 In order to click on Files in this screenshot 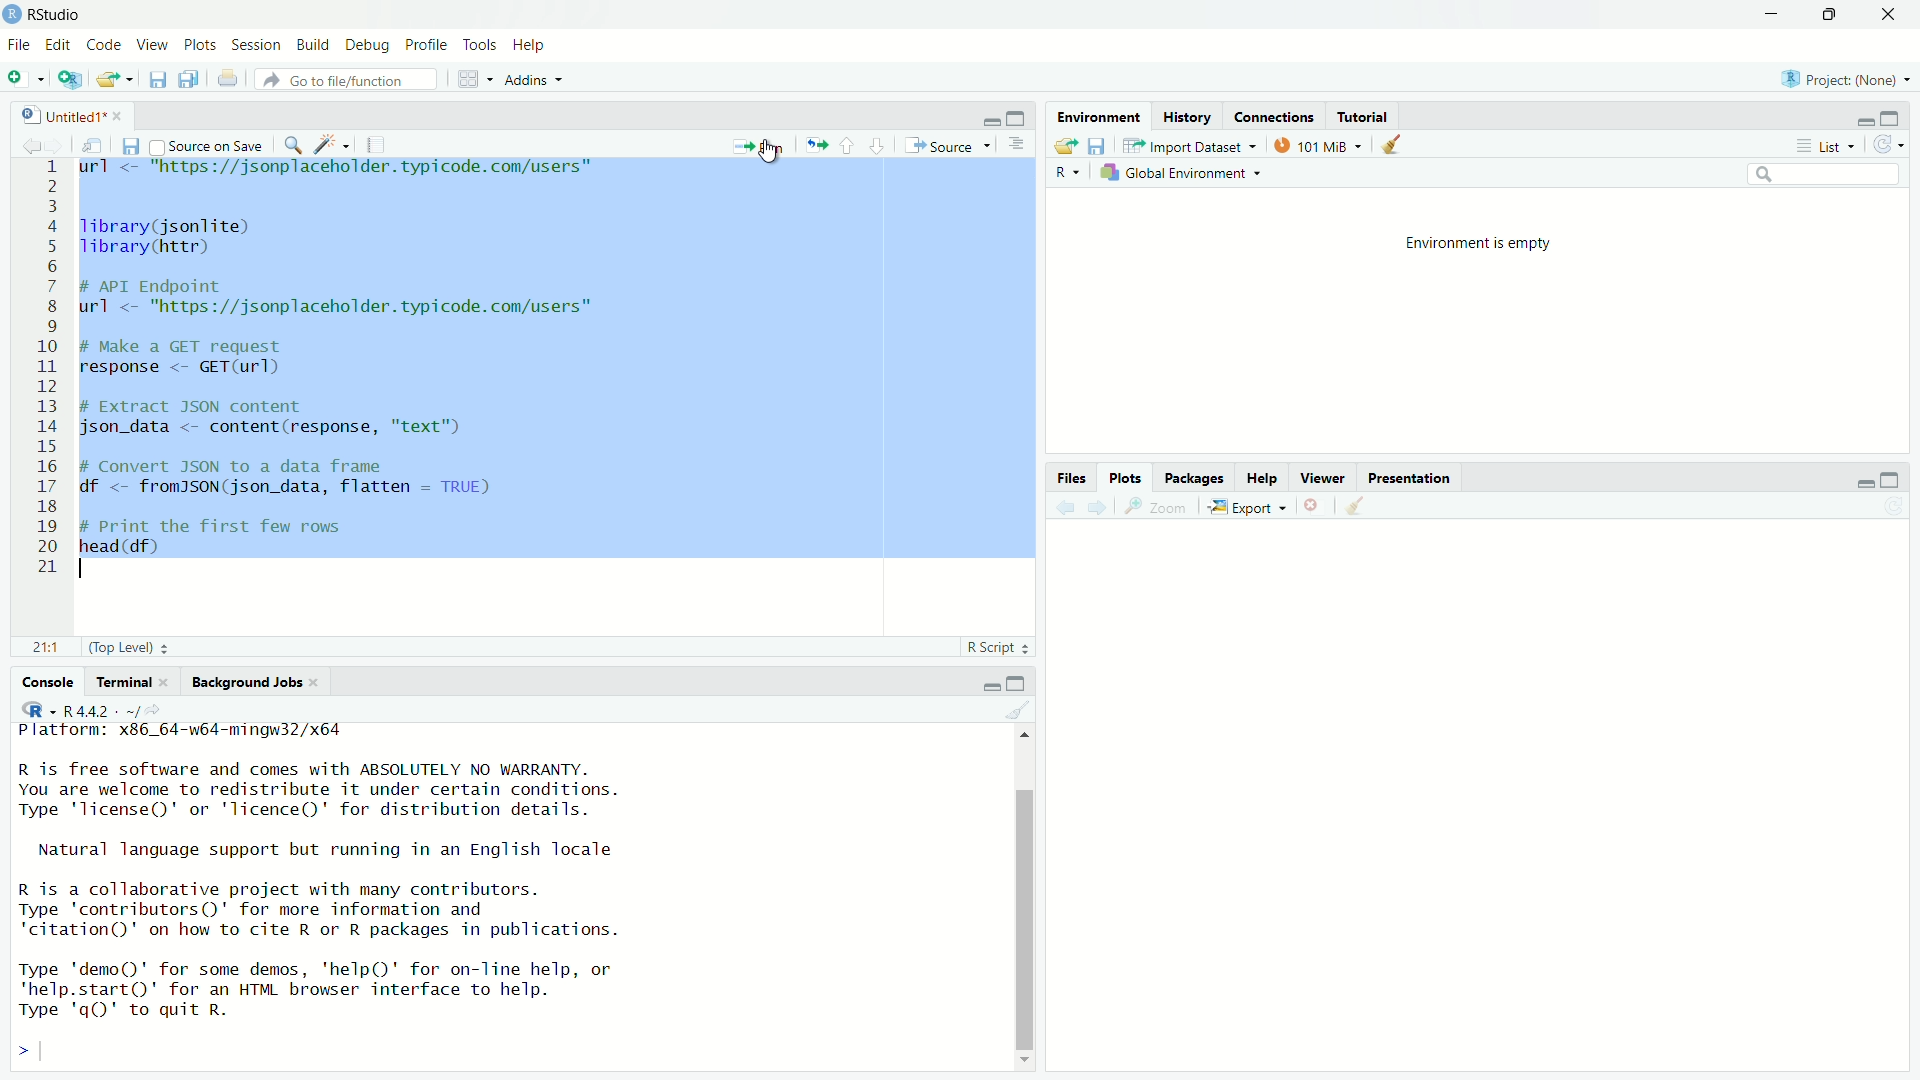, I will do `click(1074, 478)`.